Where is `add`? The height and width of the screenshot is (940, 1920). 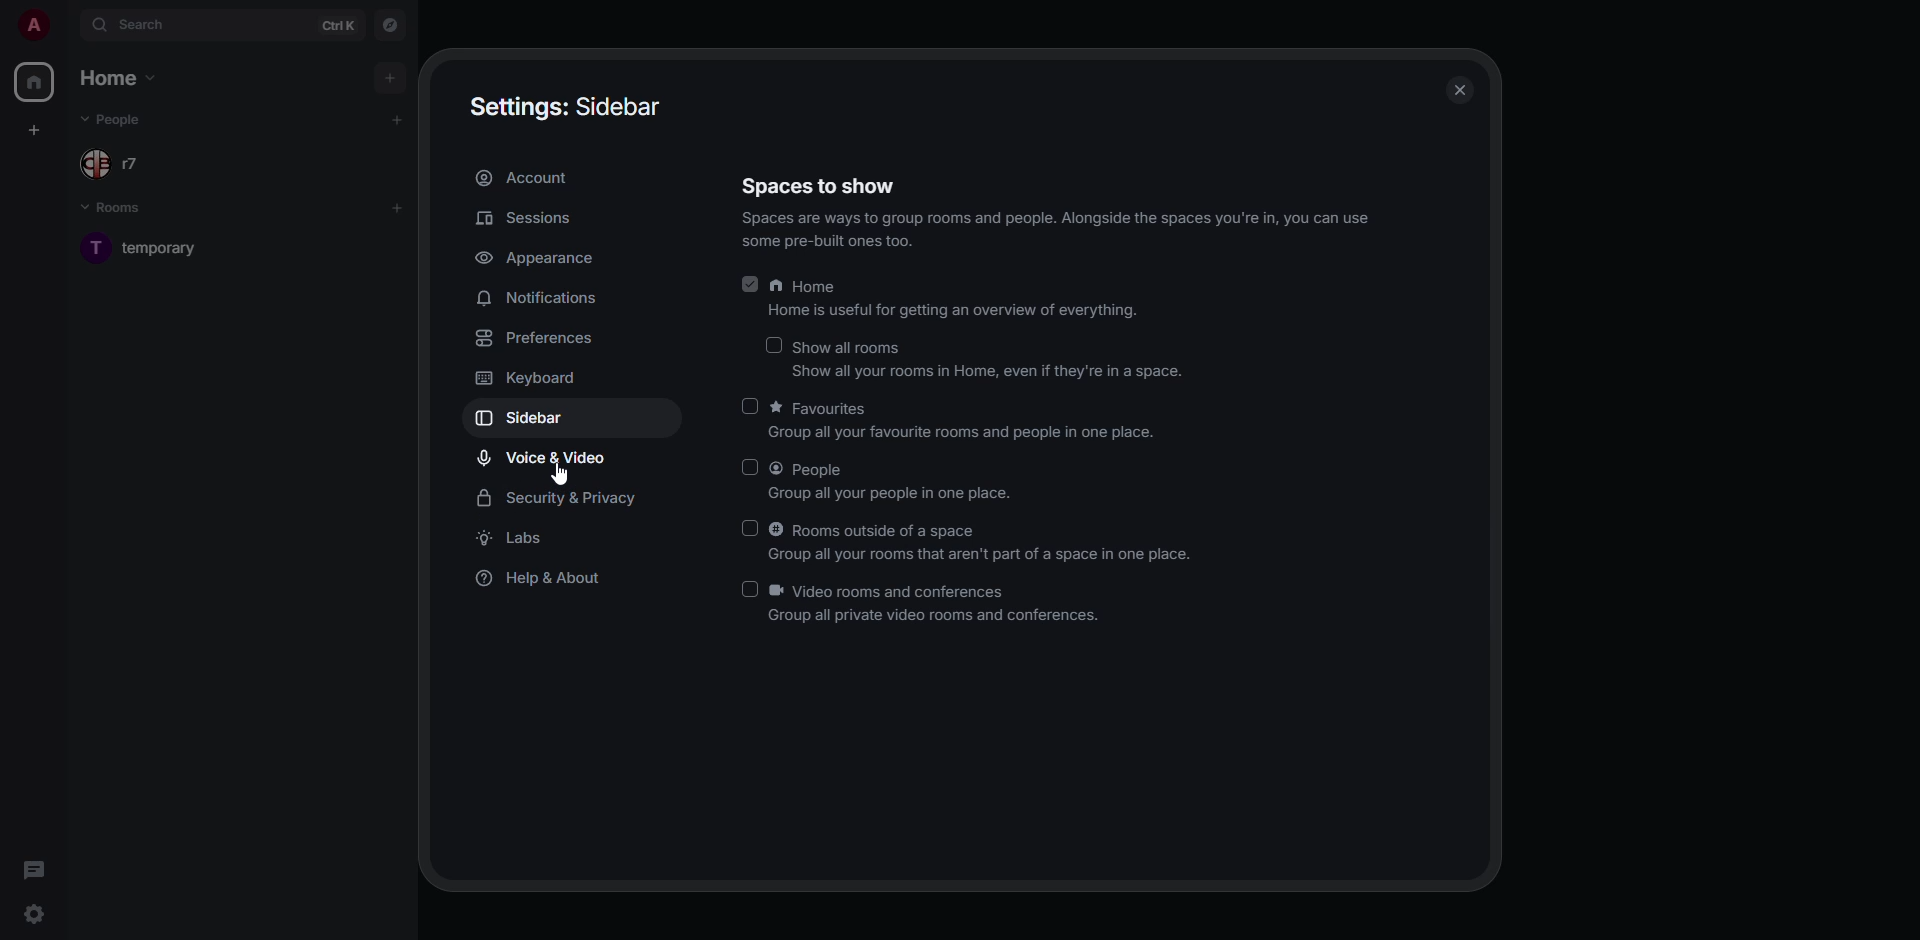 add is located at coordinates (403, 208).